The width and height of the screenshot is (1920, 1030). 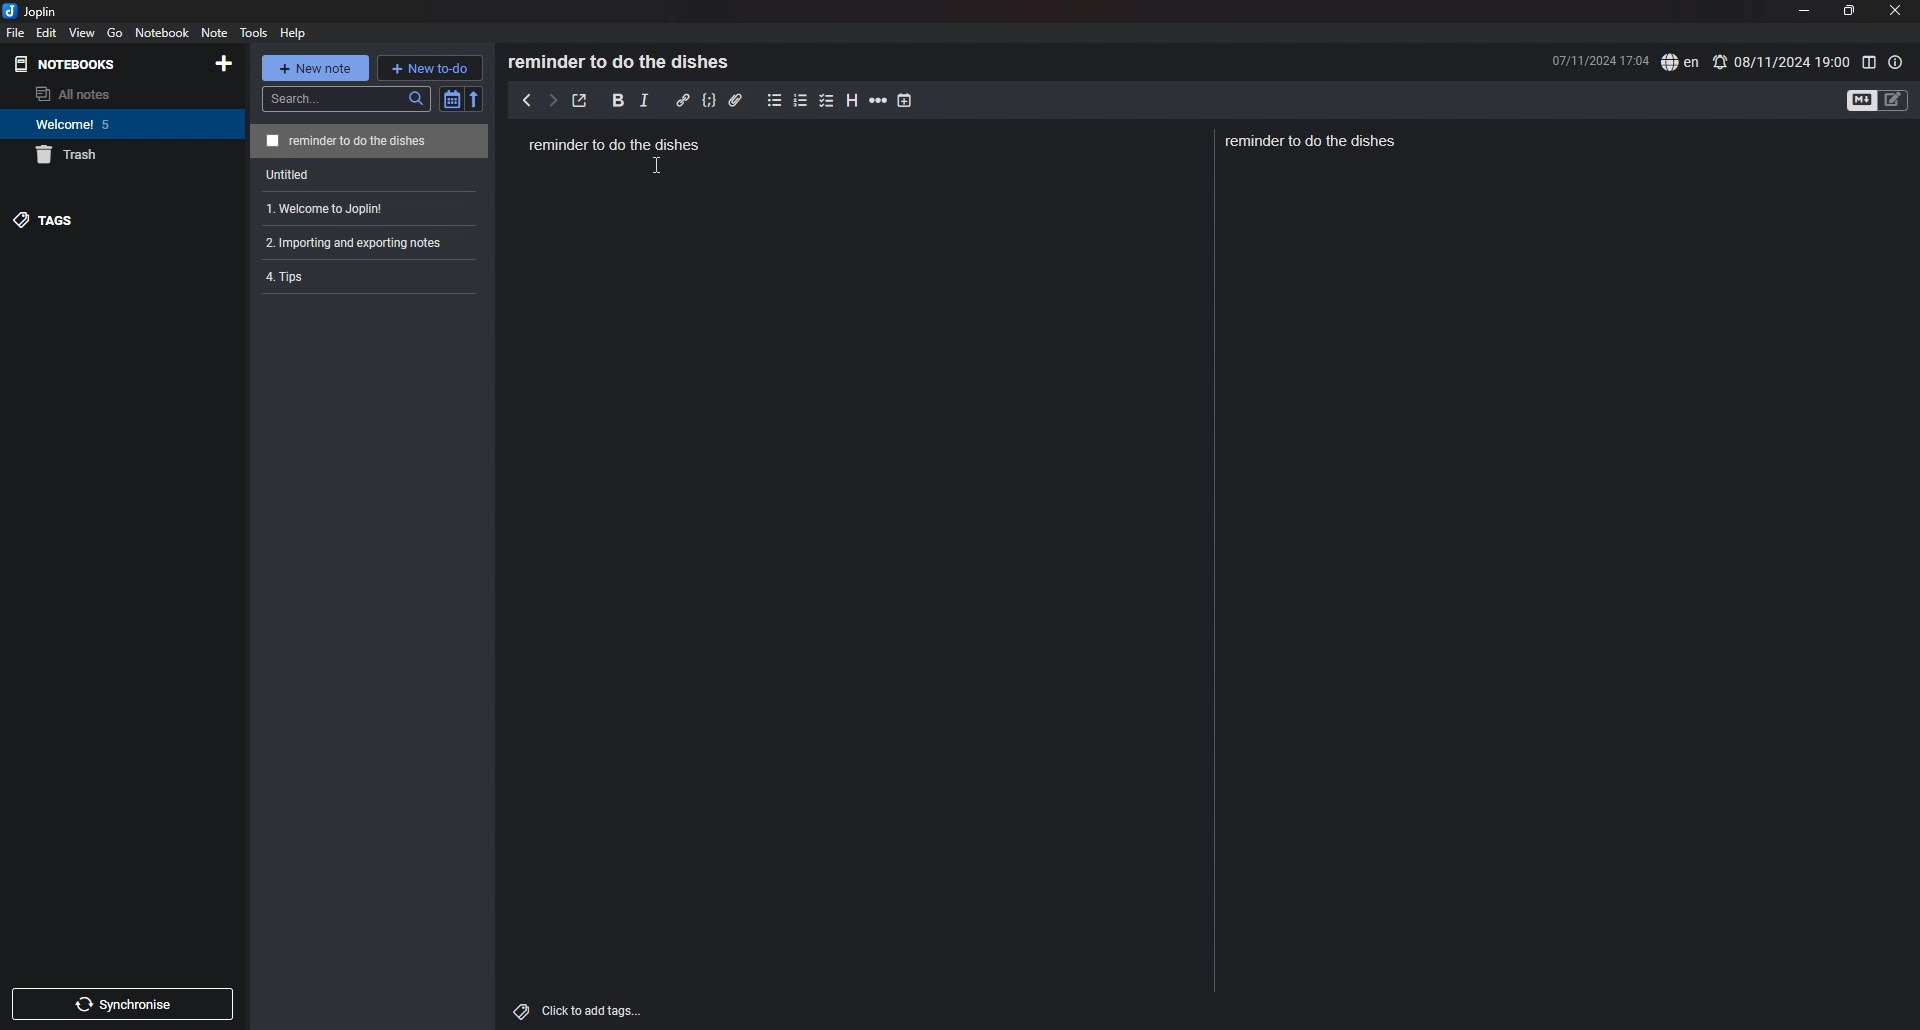 I want to click on date and time, so click(x=1588, y=59).